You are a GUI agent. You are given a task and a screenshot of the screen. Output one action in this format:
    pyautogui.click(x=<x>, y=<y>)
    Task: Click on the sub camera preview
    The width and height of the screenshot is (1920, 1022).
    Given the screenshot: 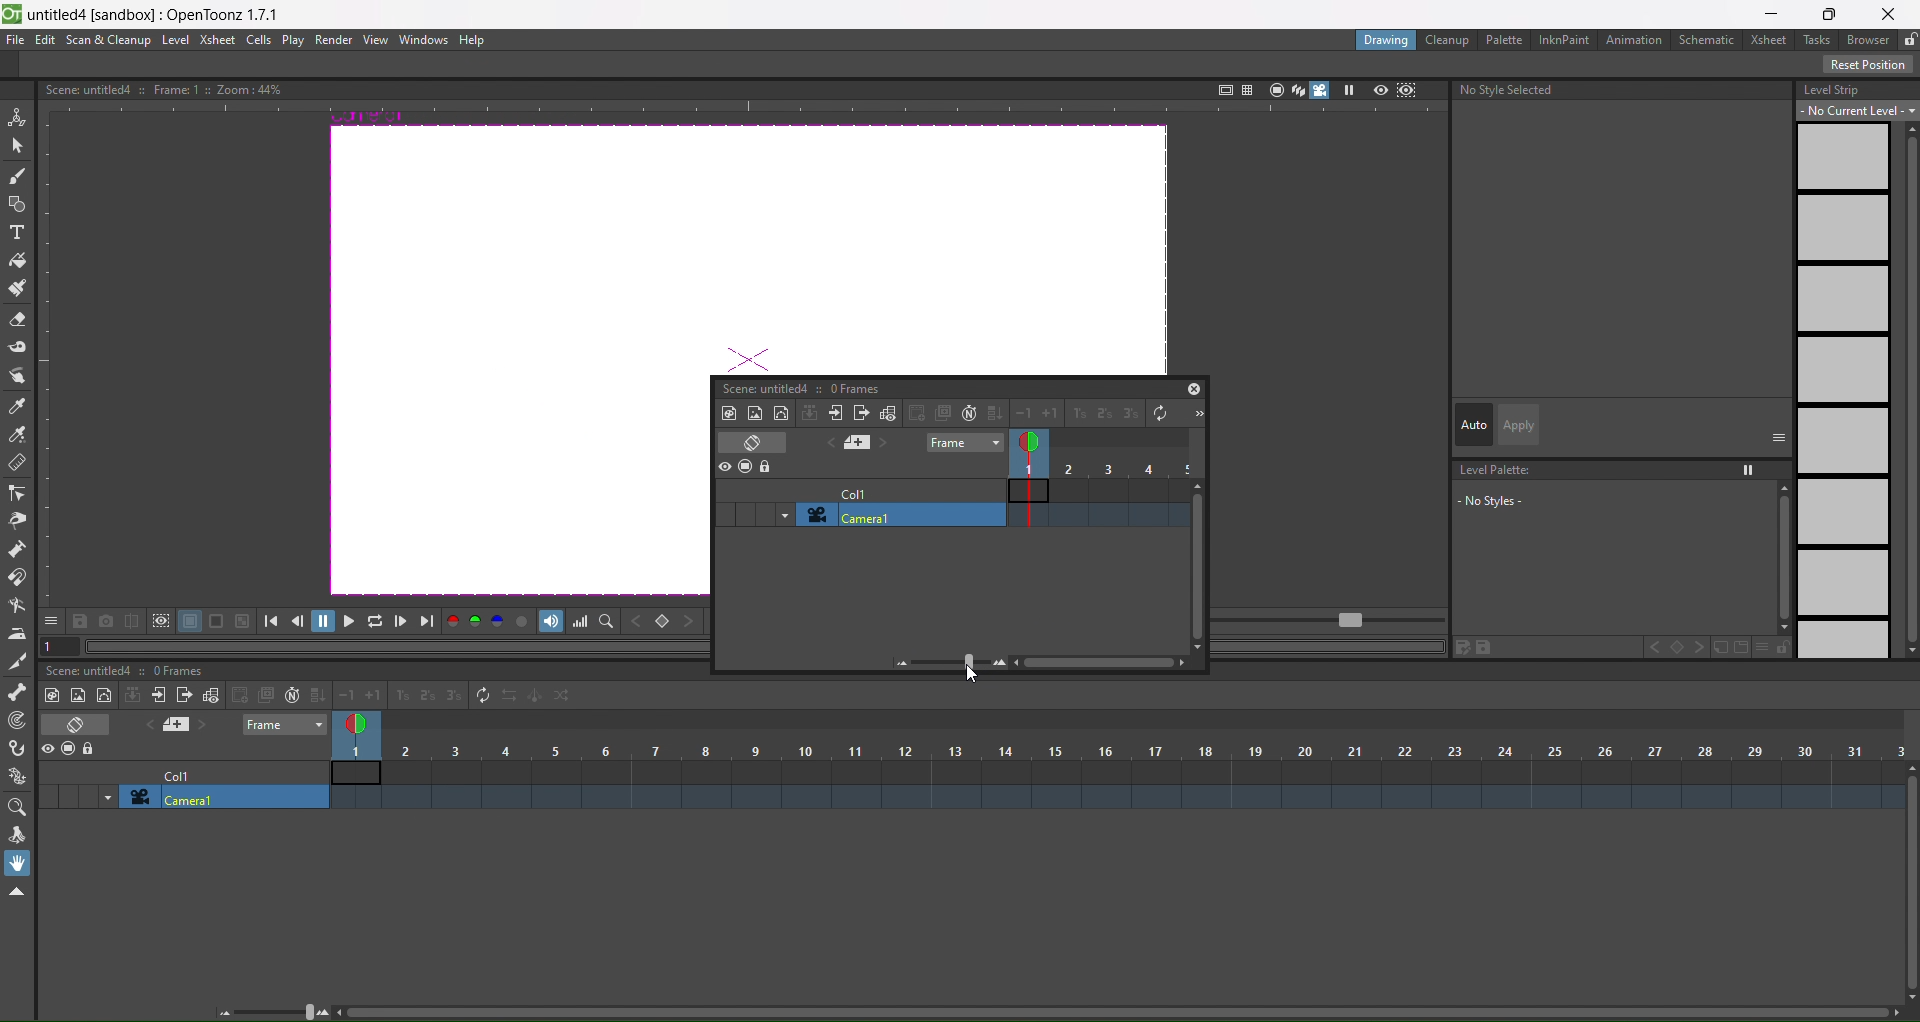 What is the action you would take?
    pyautogui.click(x=1407, y=90)
    